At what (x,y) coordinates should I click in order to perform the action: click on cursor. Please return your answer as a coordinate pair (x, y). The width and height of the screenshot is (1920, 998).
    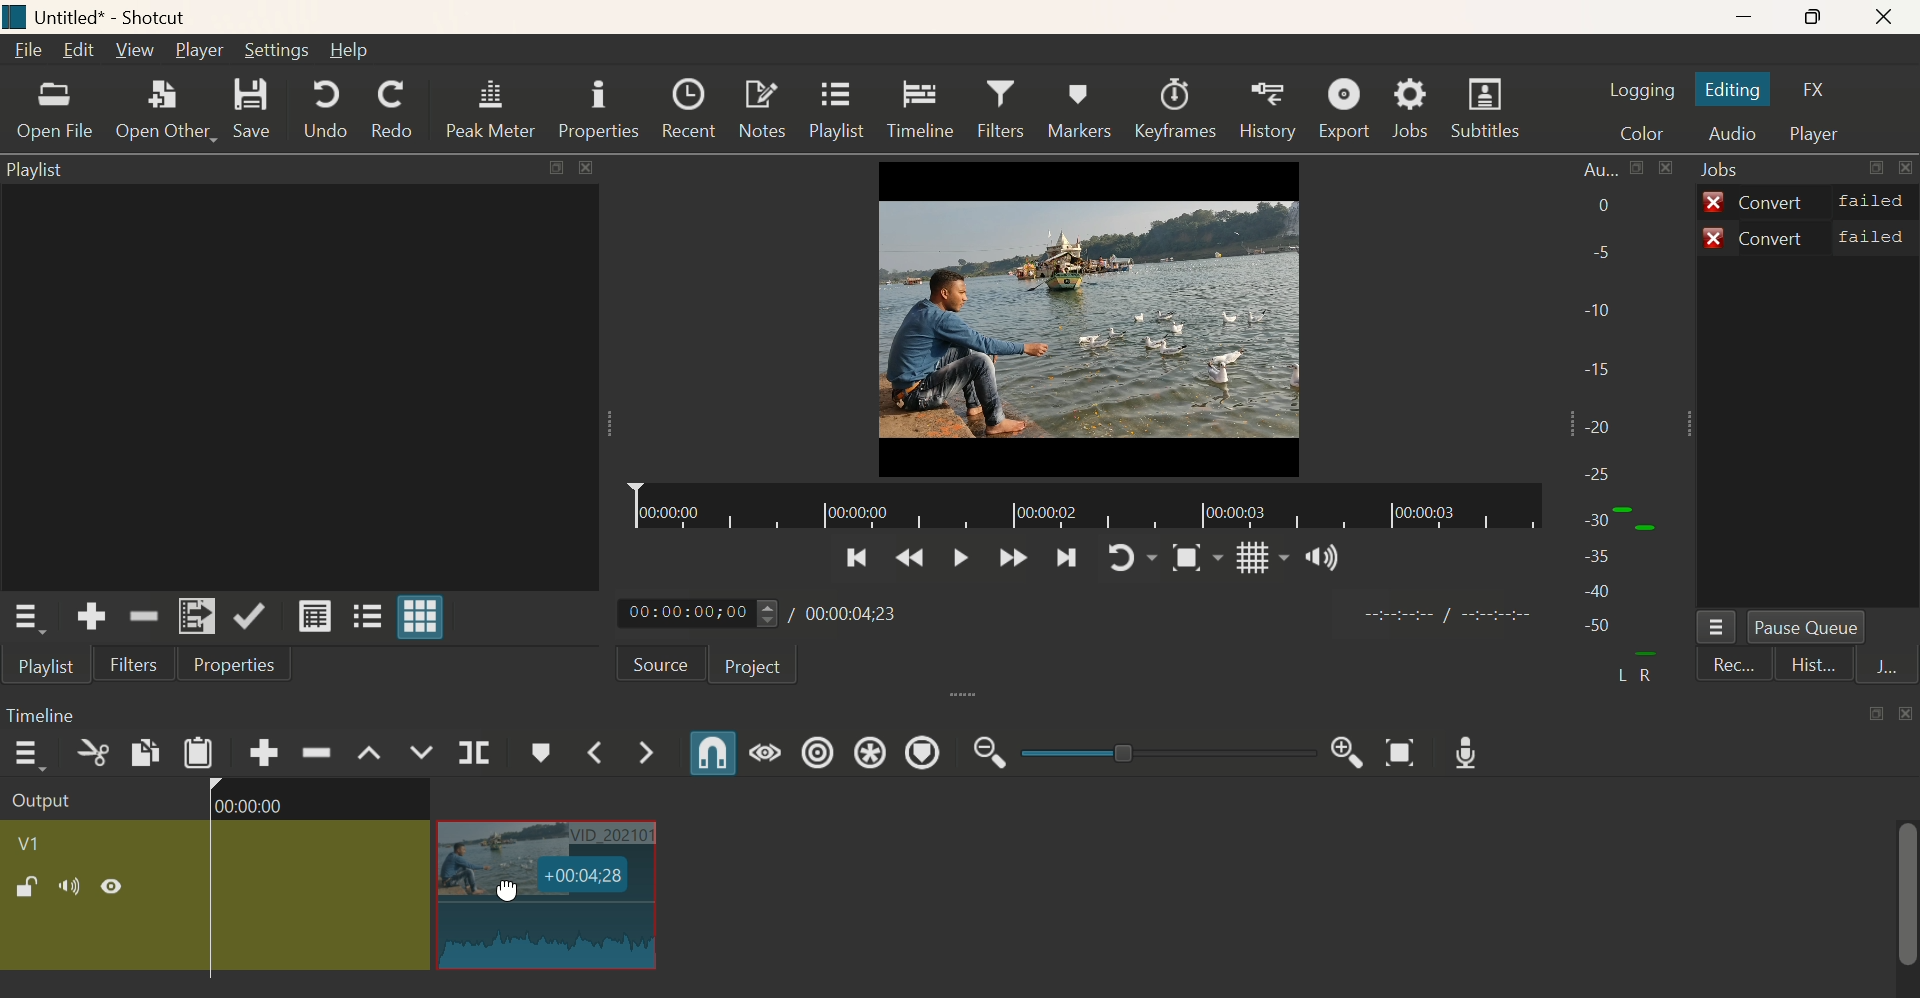
    Looking at the image, I should click on (507, 895).